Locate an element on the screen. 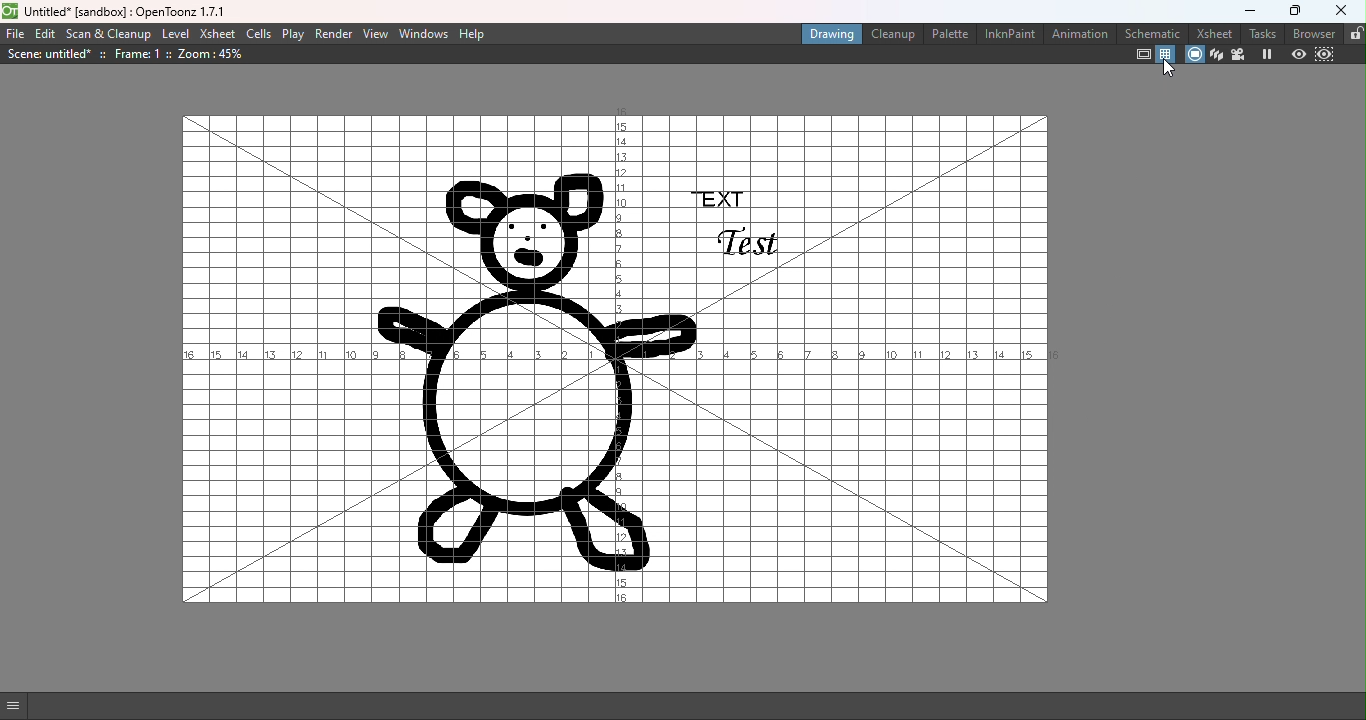  Lock rooms tab is located at coordinates (1353, 32).